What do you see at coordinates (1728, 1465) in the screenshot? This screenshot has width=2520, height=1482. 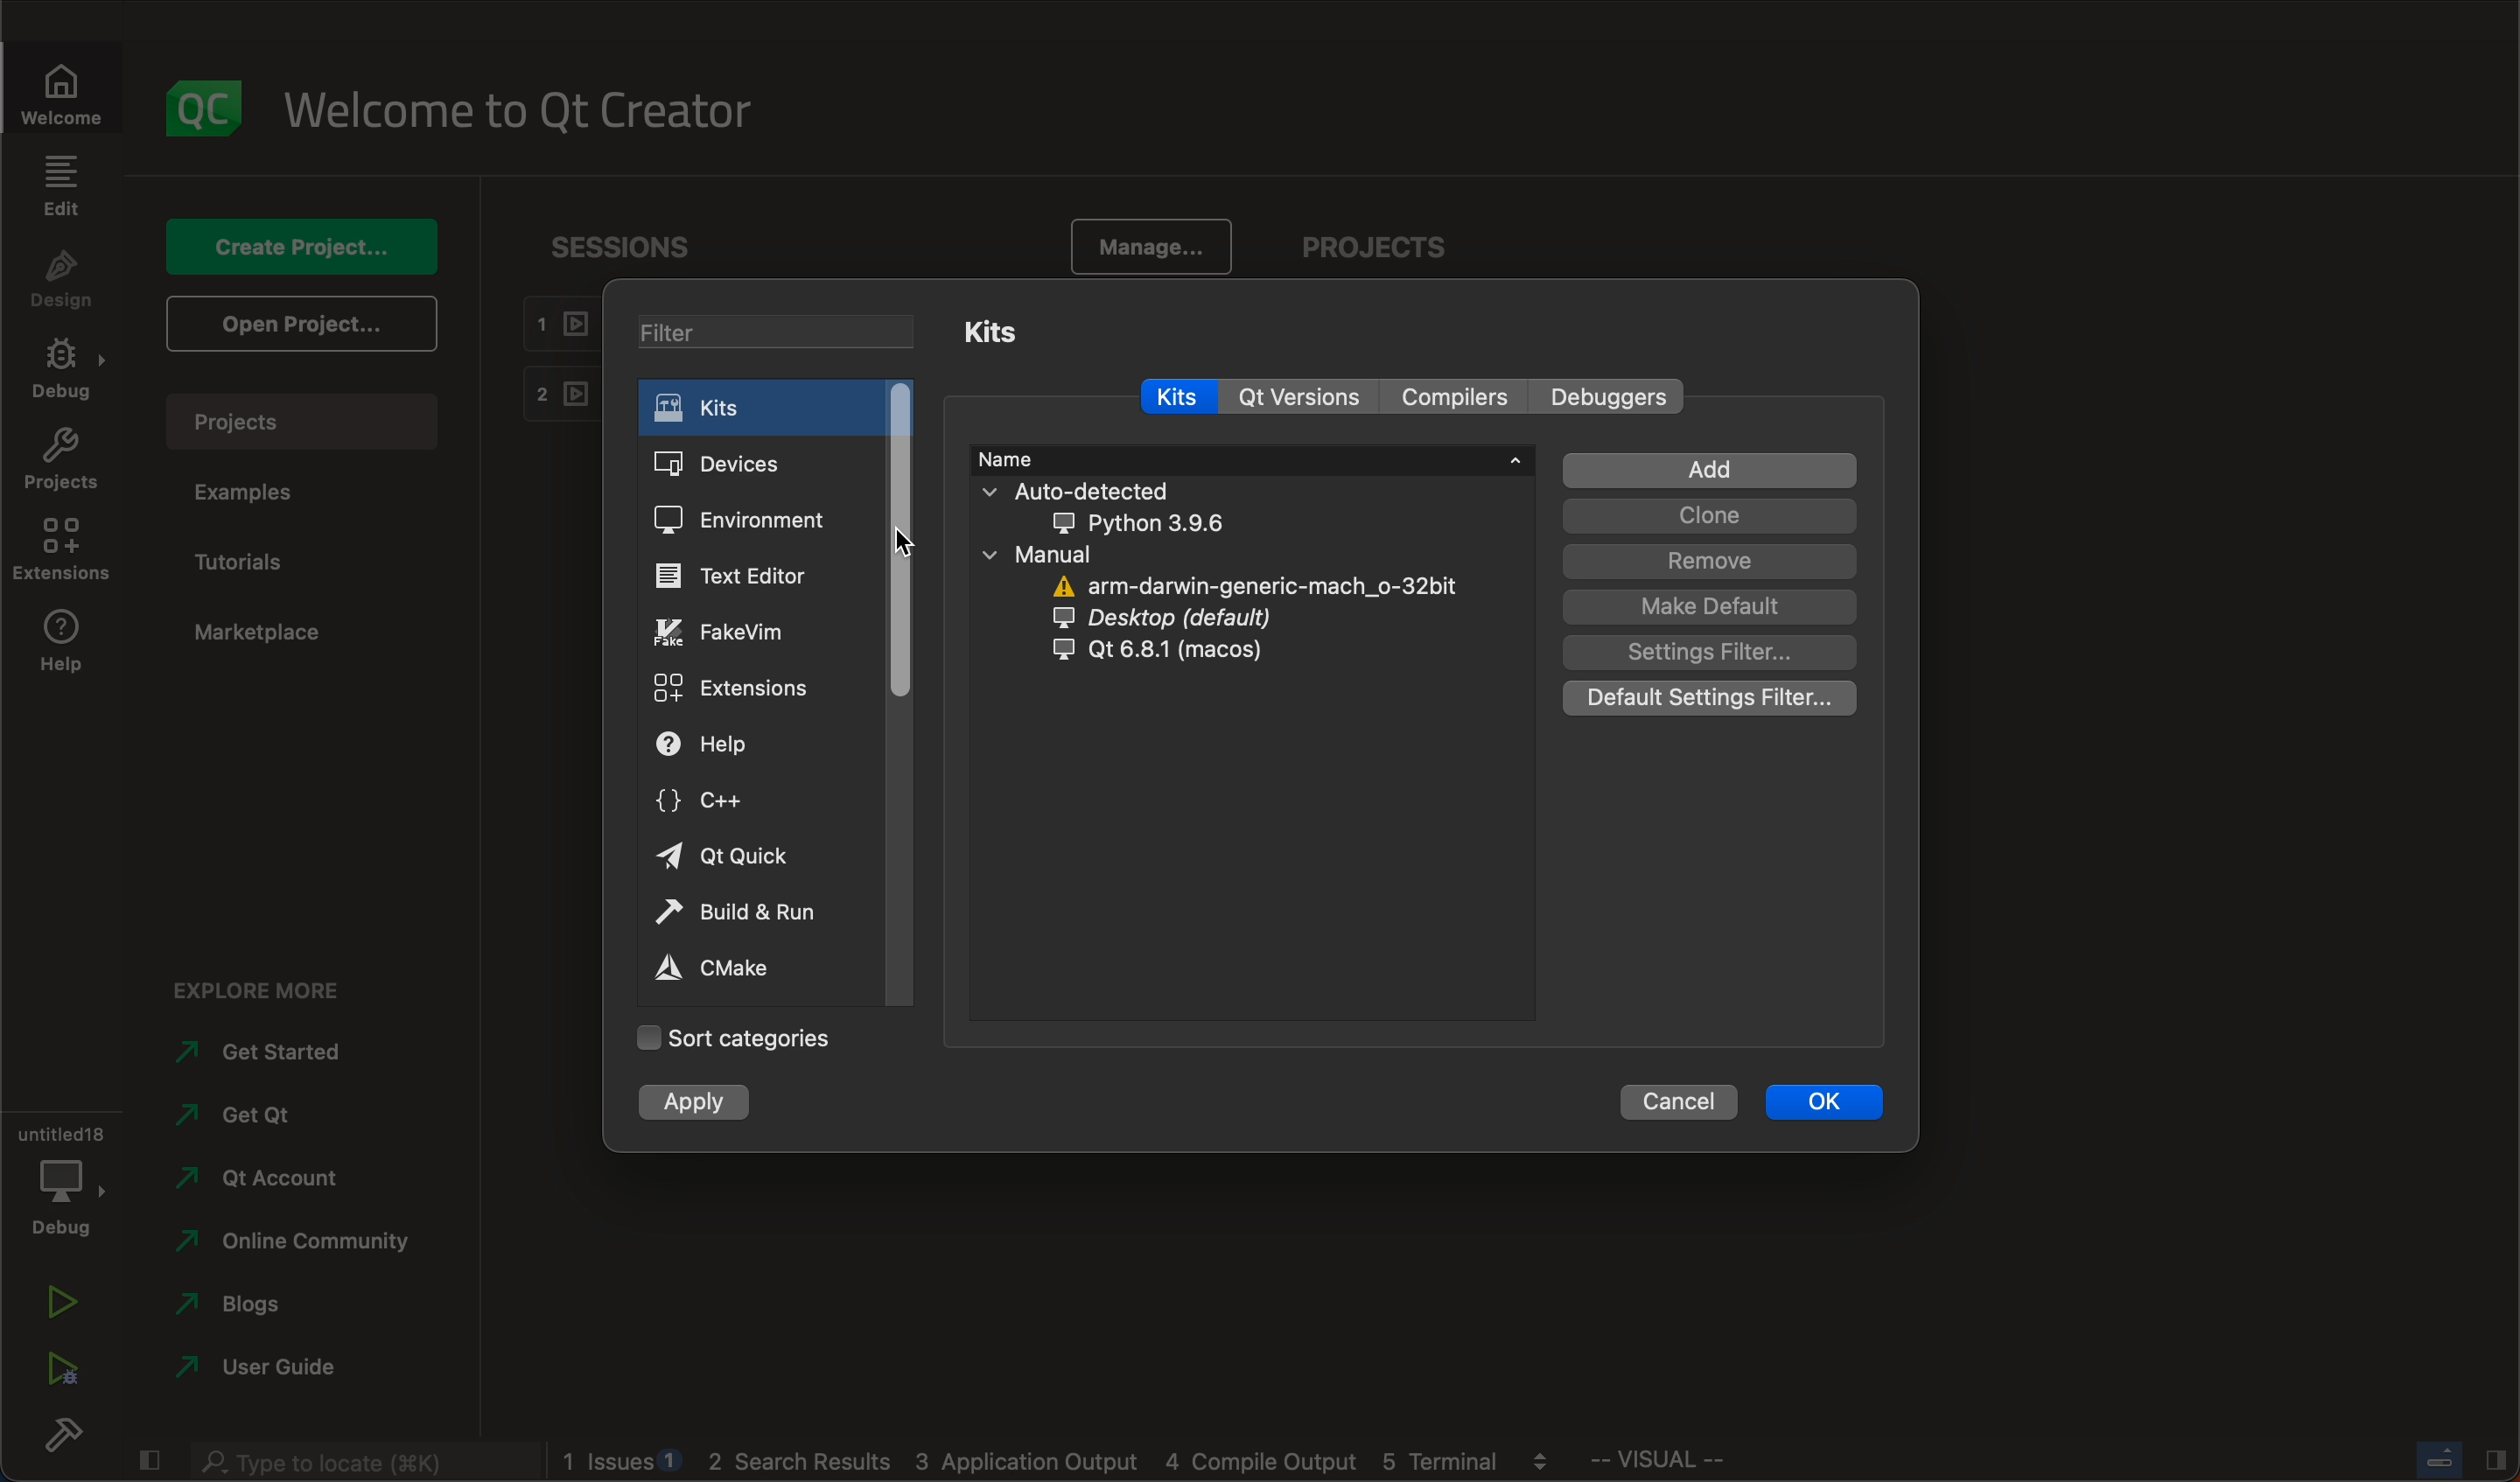 I see `visual` at bounding box center [1728, 1465].